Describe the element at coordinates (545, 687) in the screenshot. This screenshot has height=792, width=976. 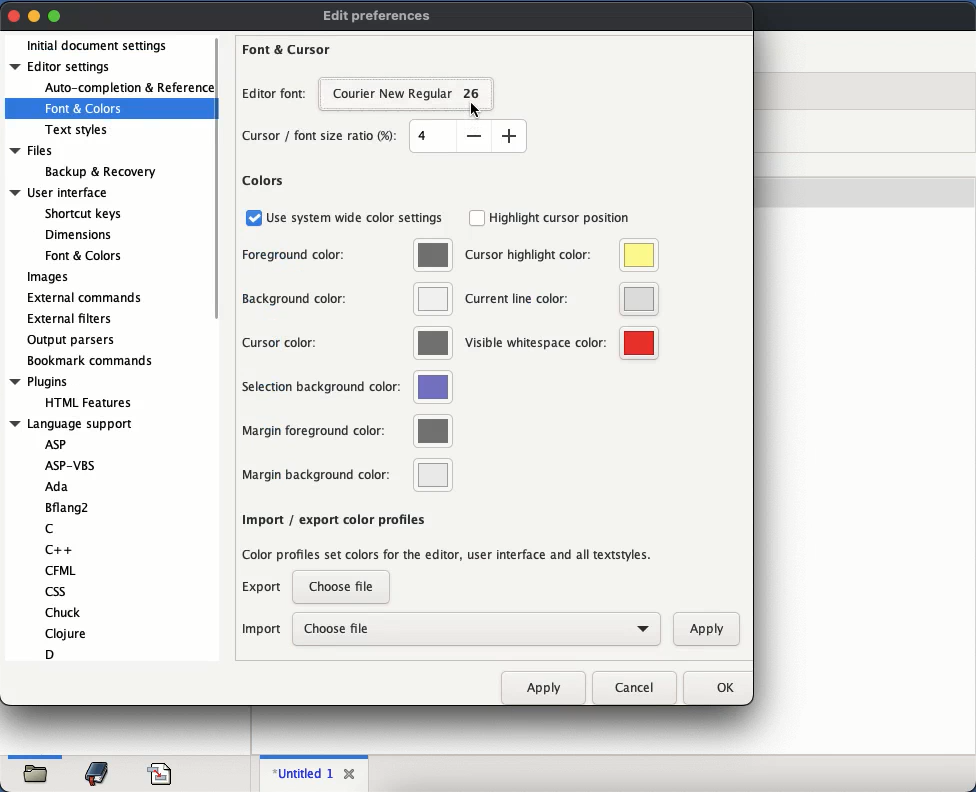
I see `apply` at that location.